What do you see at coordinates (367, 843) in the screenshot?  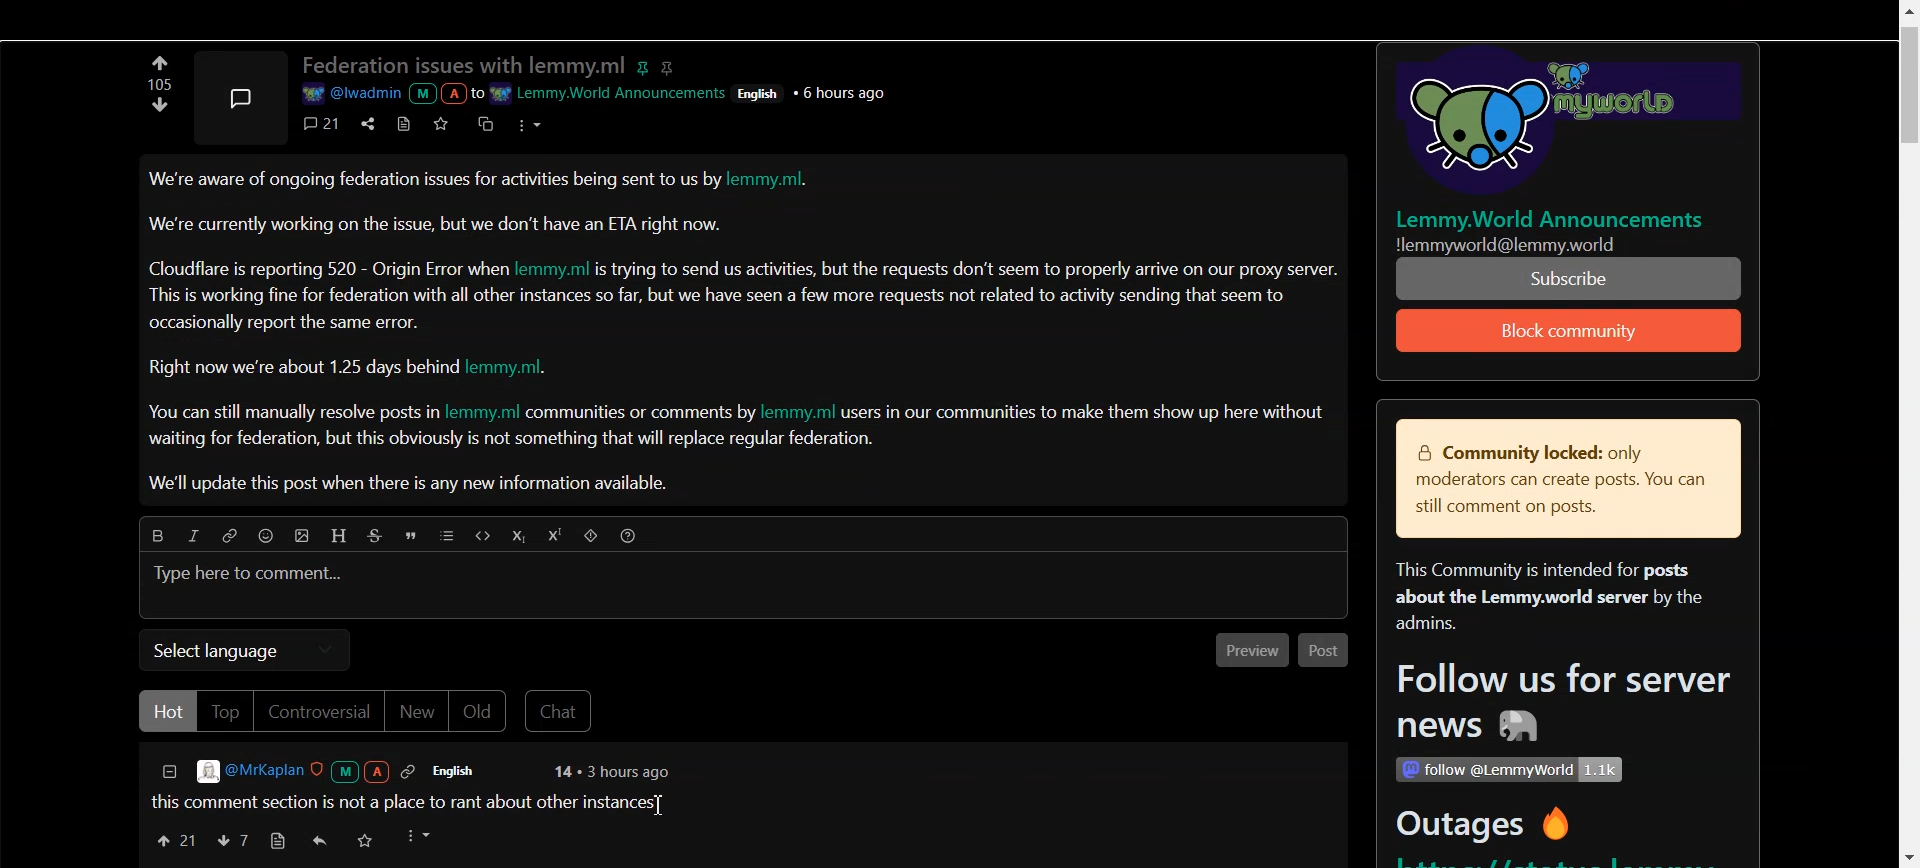 I see `save` at bounding box center [367, 843].